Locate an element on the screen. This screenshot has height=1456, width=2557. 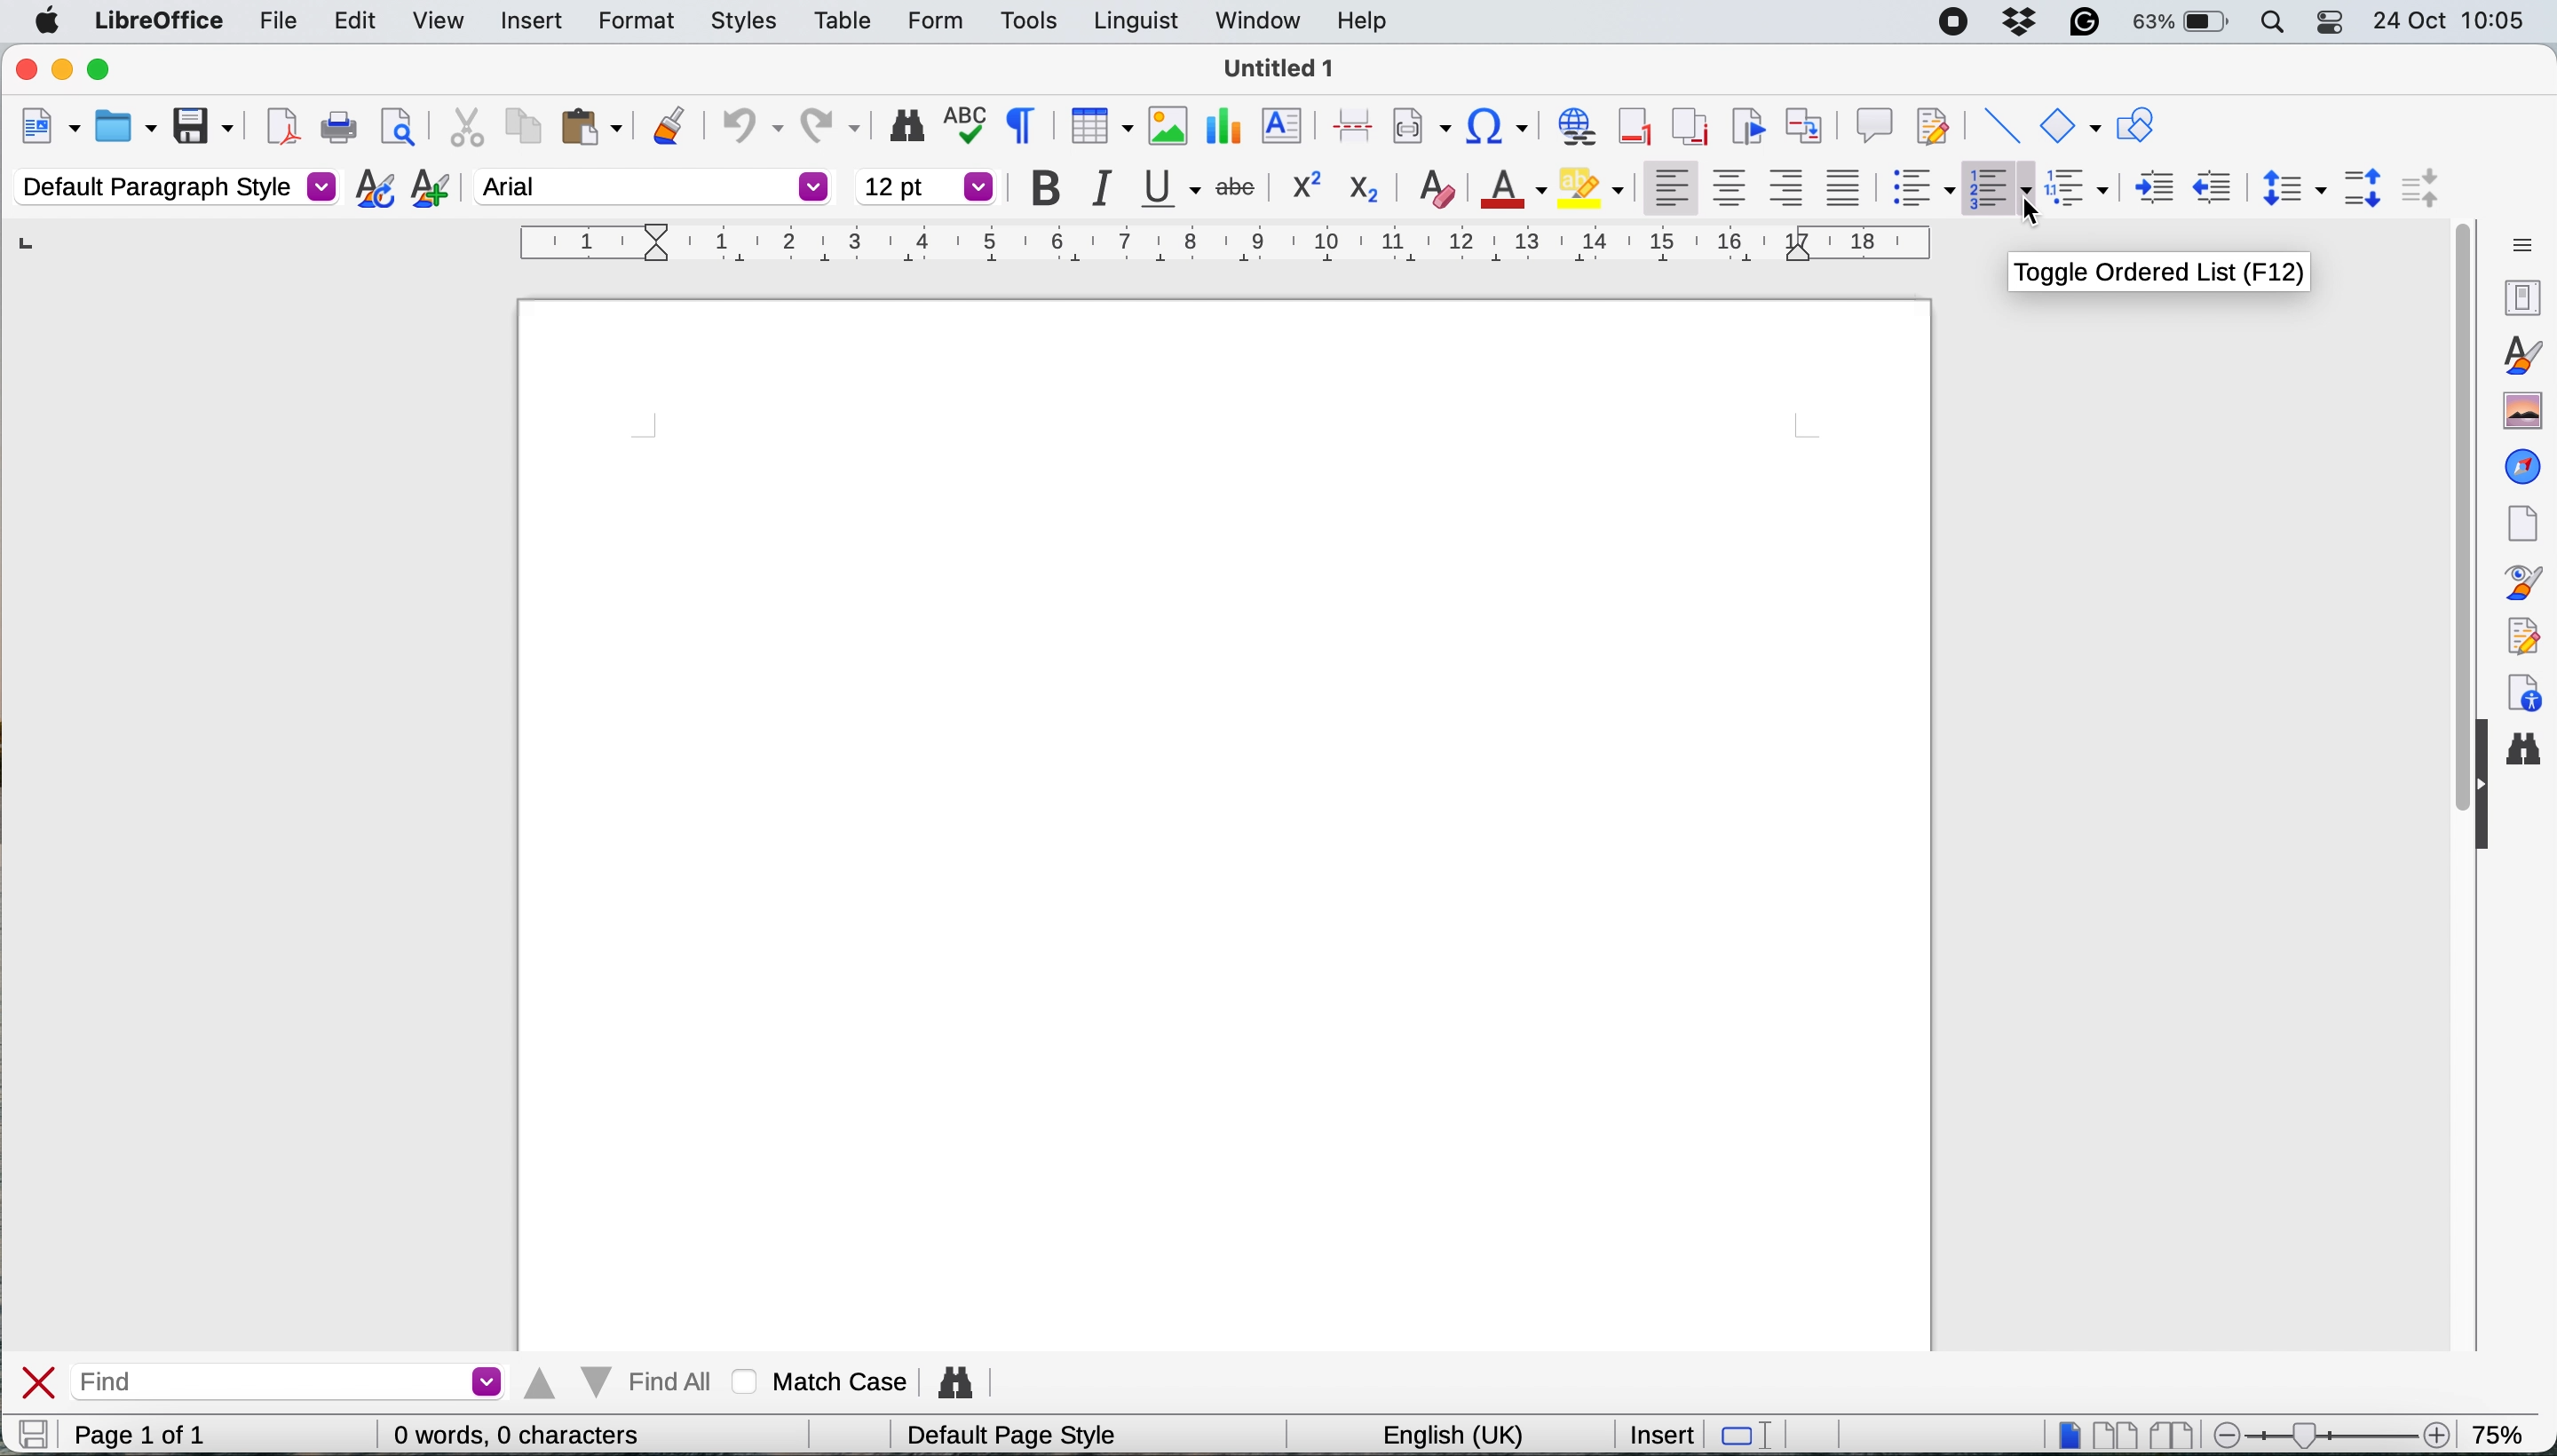
tools is located at coordinates (1028, 21).